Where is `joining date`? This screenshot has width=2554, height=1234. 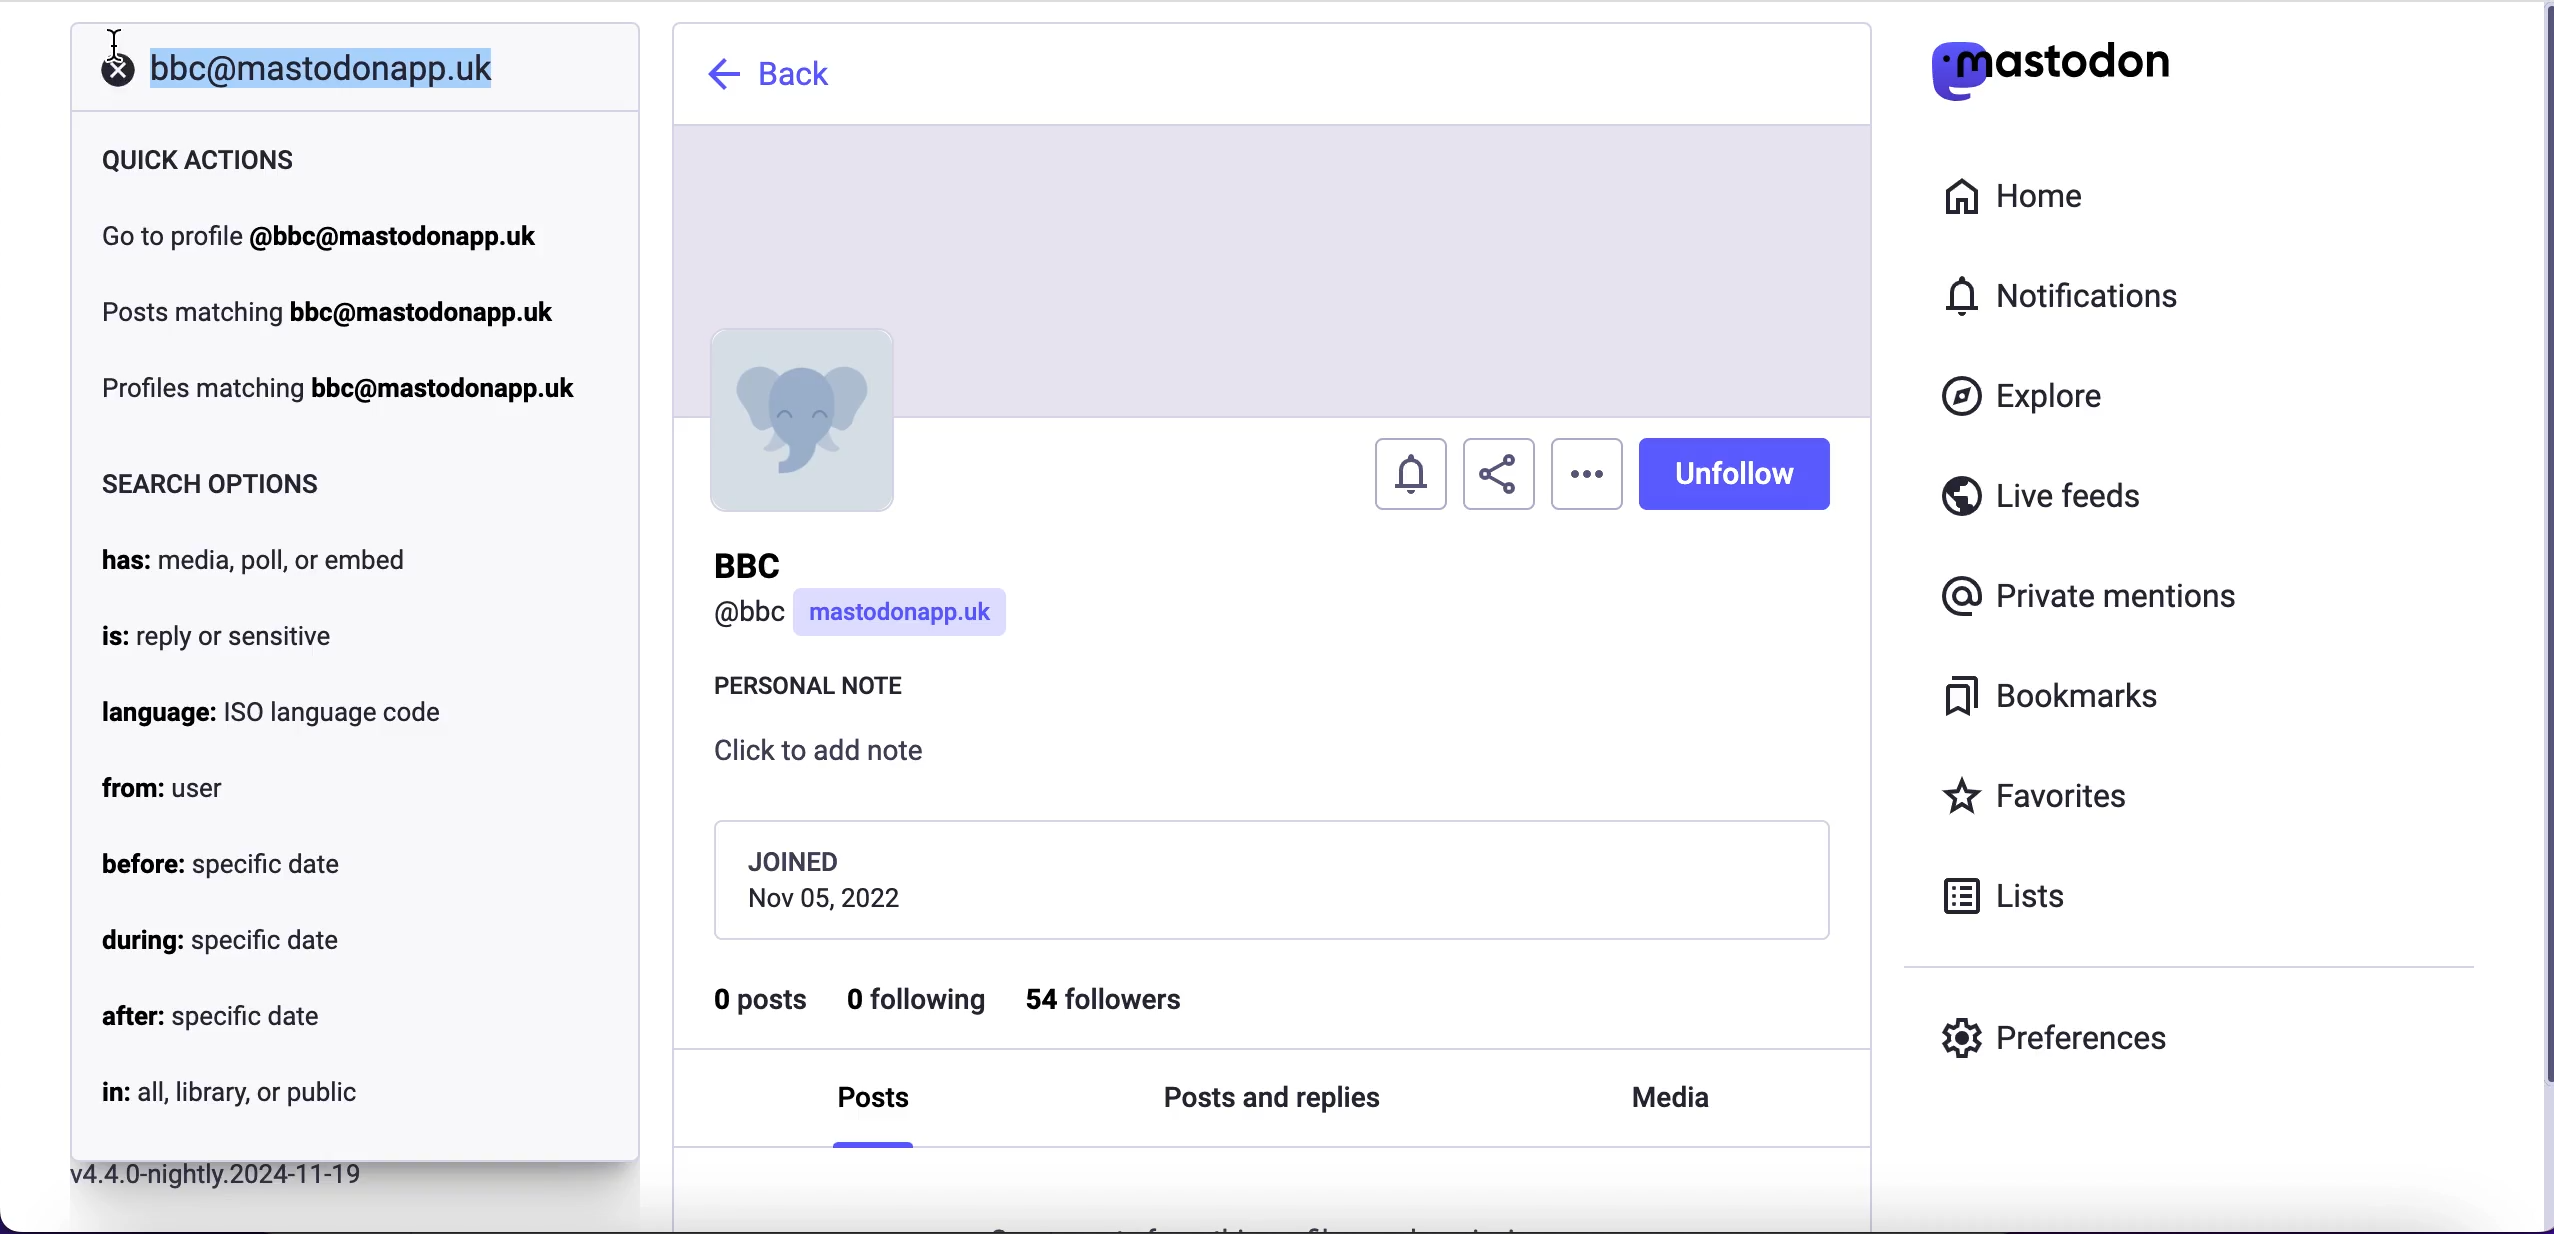
joining date is located at coordinates (1269, 878).